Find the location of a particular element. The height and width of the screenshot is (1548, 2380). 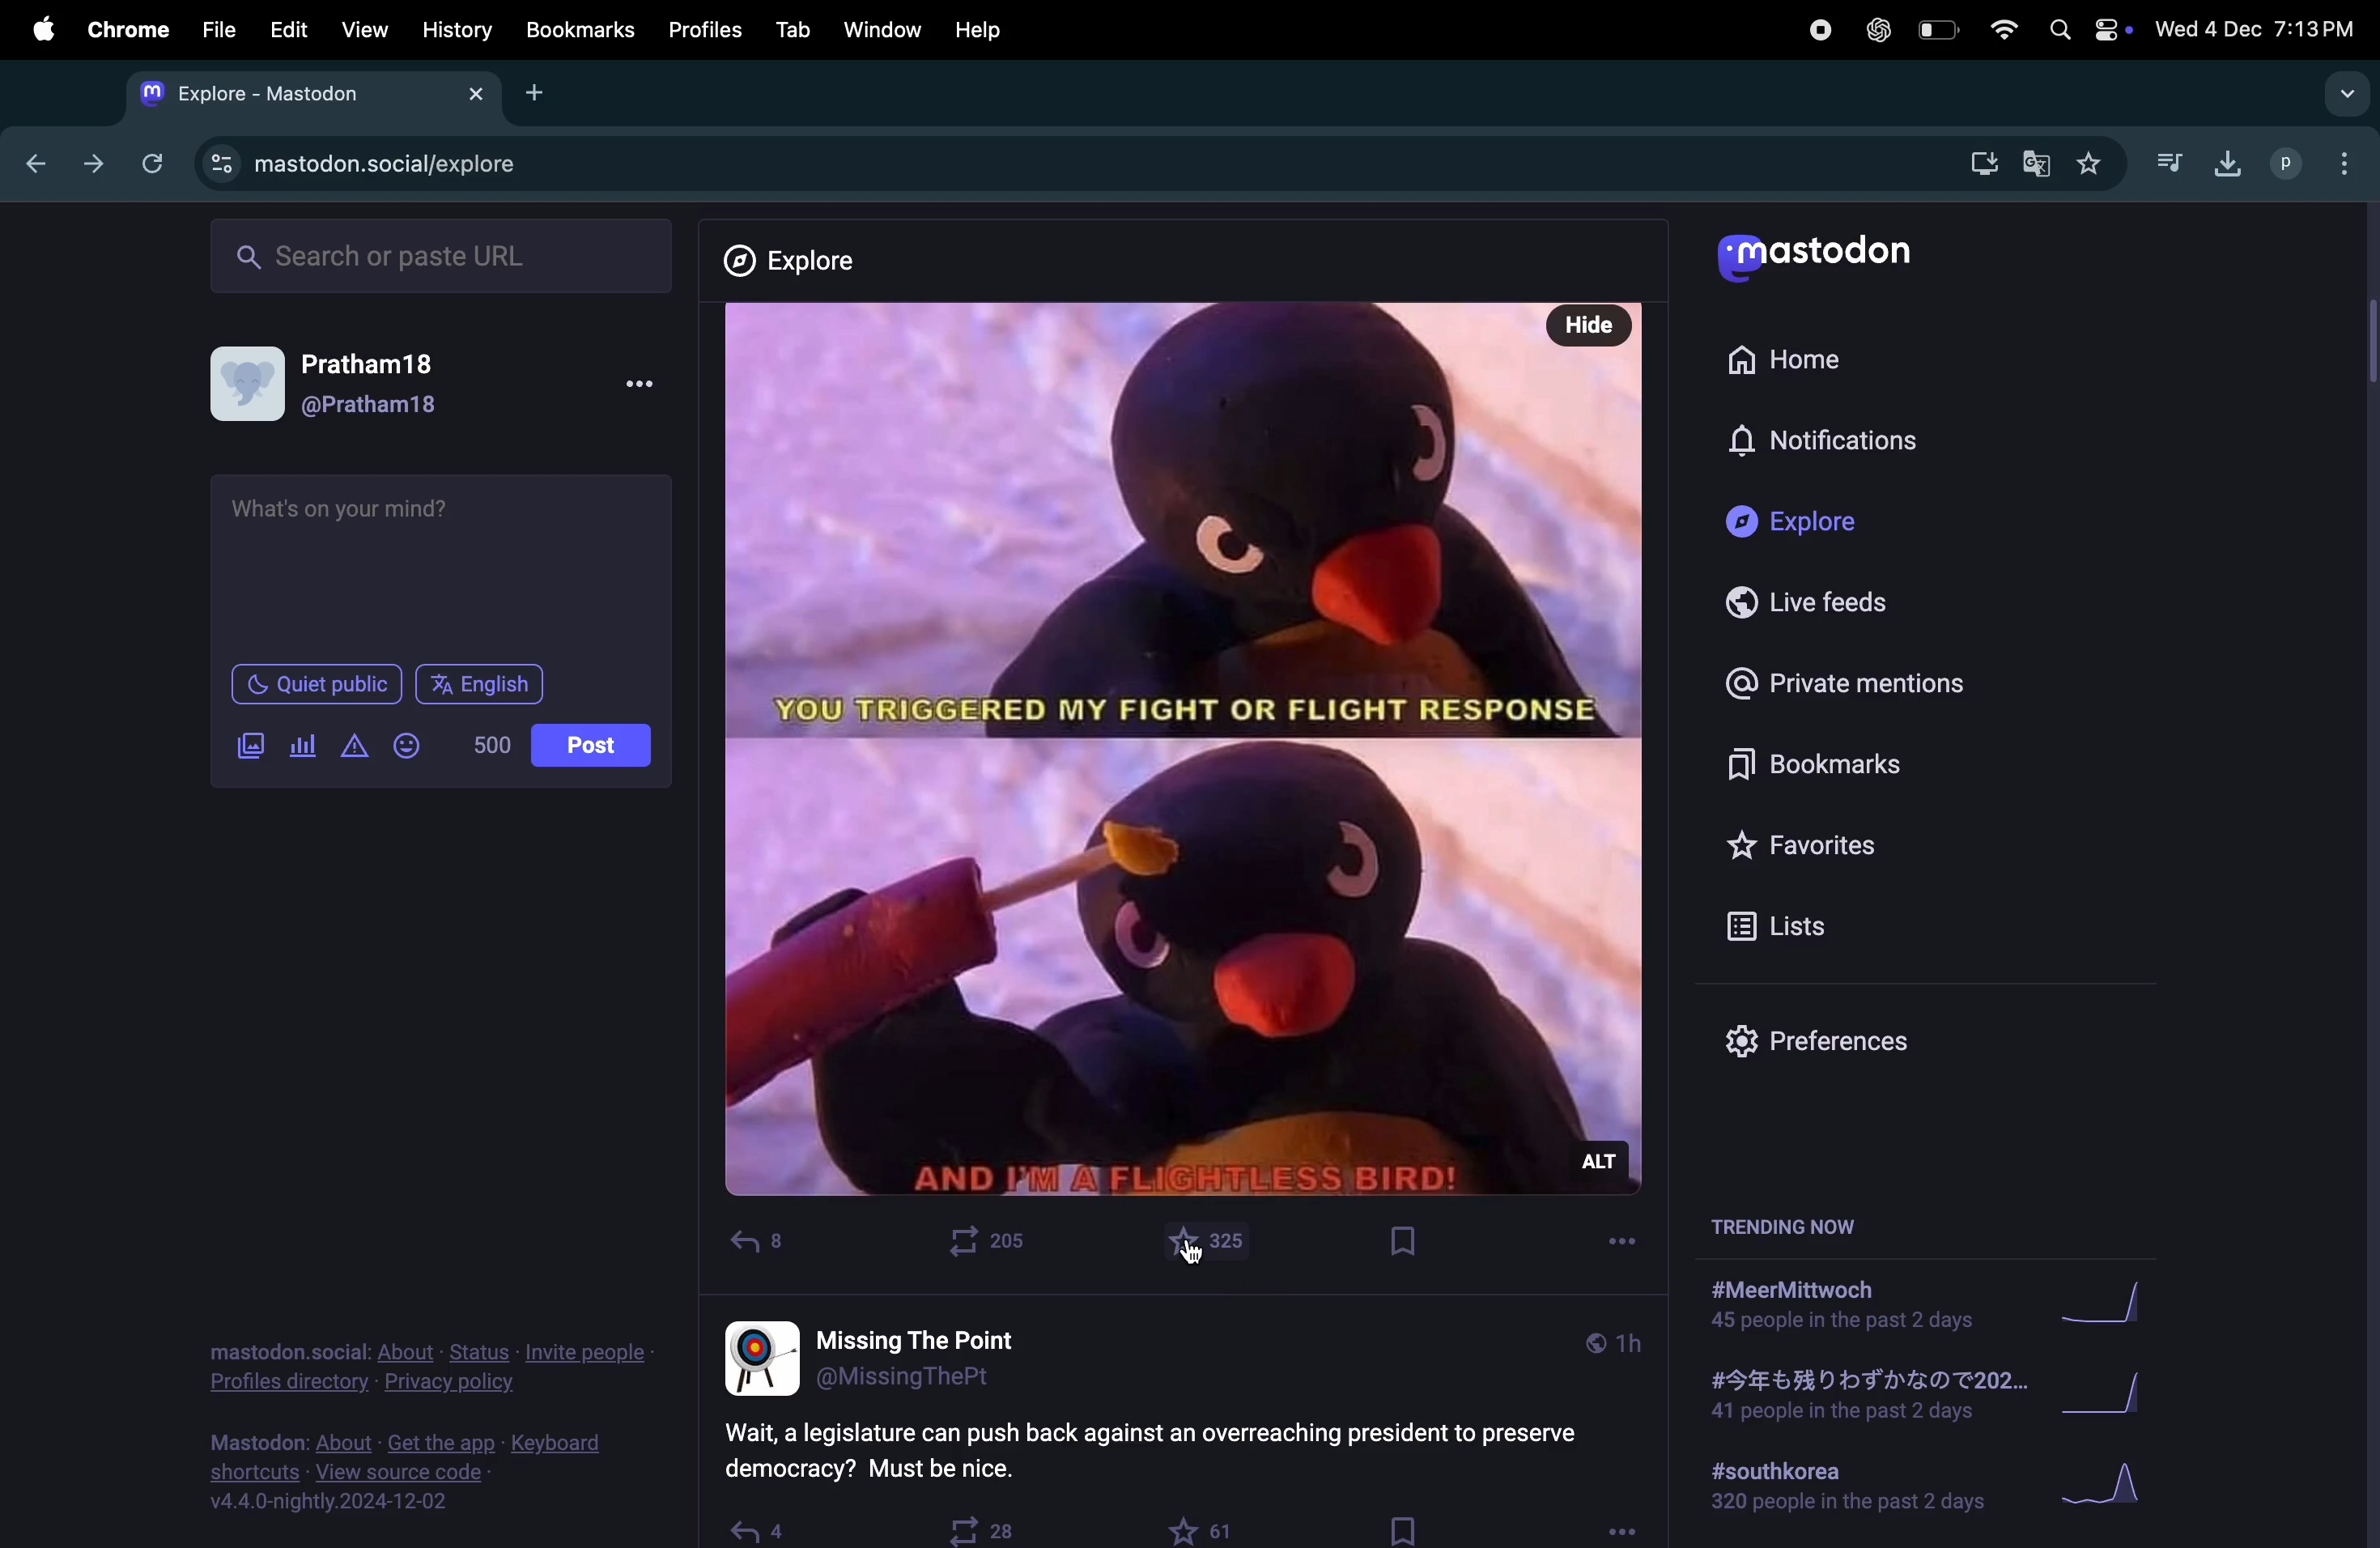

battery is located at coordinates (1937, 29).